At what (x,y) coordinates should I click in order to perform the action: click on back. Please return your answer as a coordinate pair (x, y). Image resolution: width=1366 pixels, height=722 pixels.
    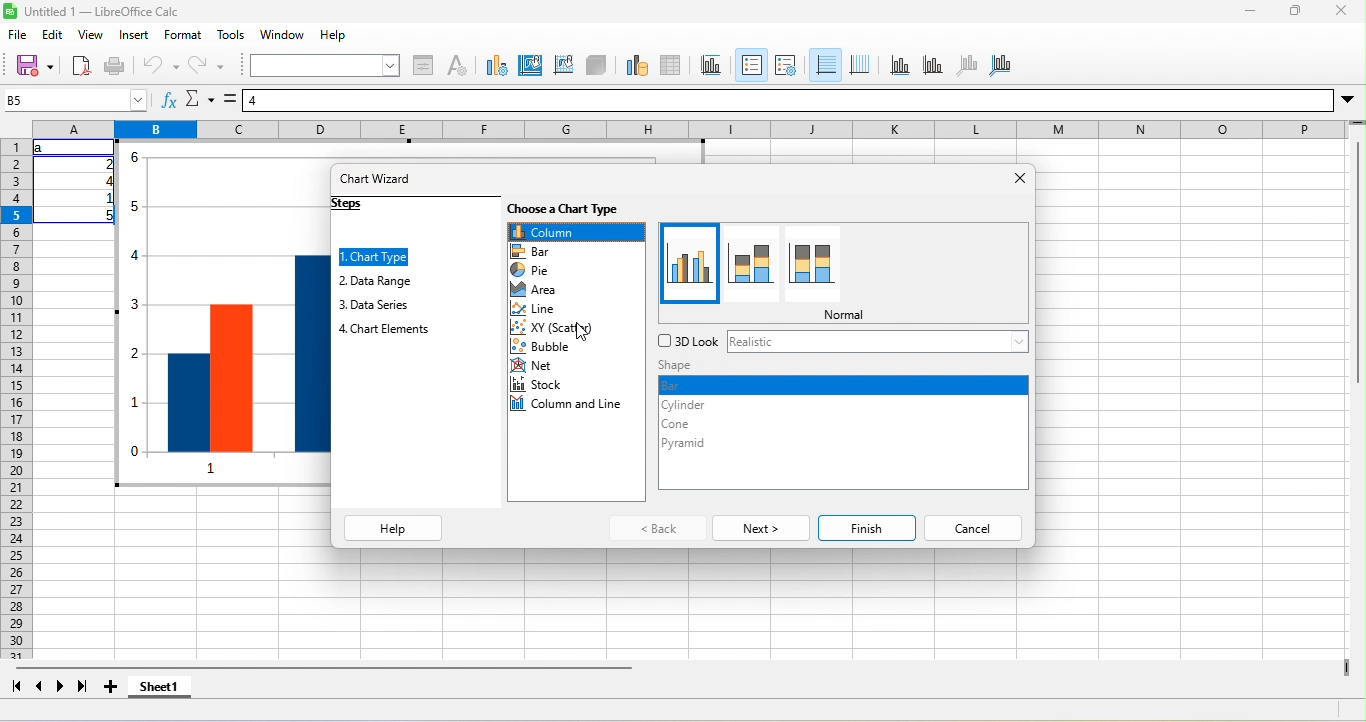
    Looking at the image, I should click on (658, 528).